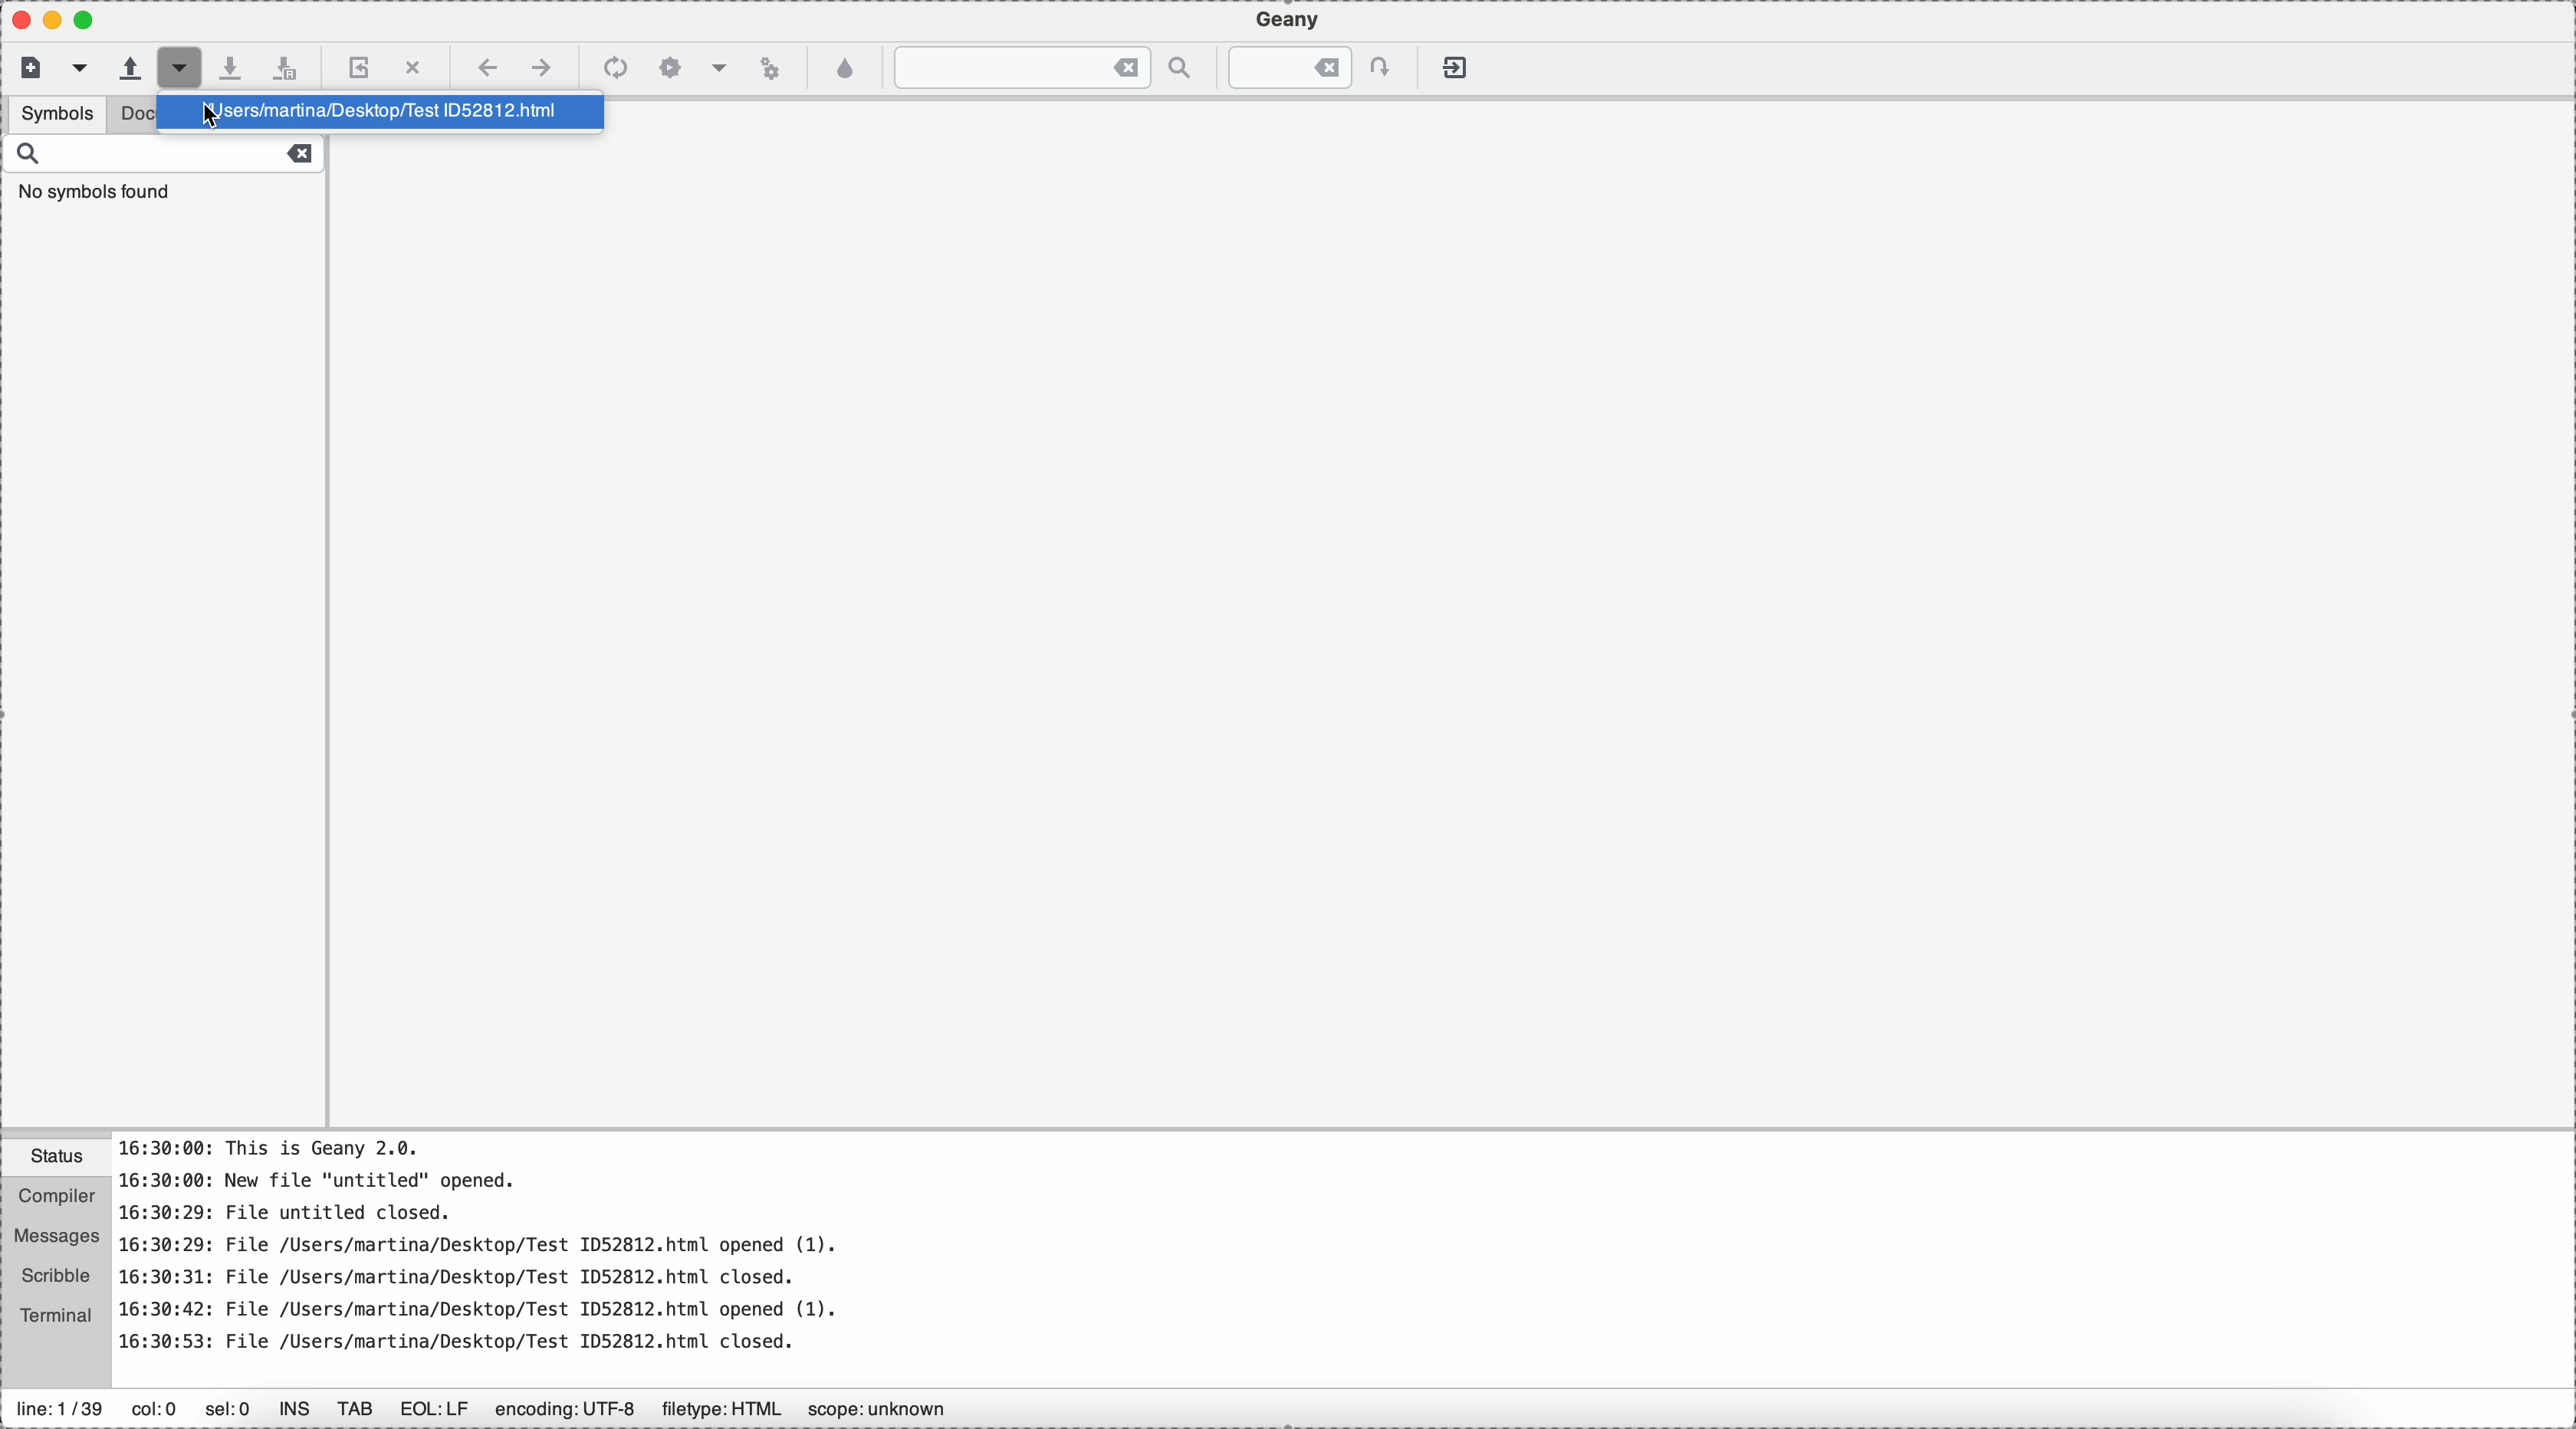 The height and width of the screenshot is (1429, 2576). I want to click on navigate back, so click(484, 68).